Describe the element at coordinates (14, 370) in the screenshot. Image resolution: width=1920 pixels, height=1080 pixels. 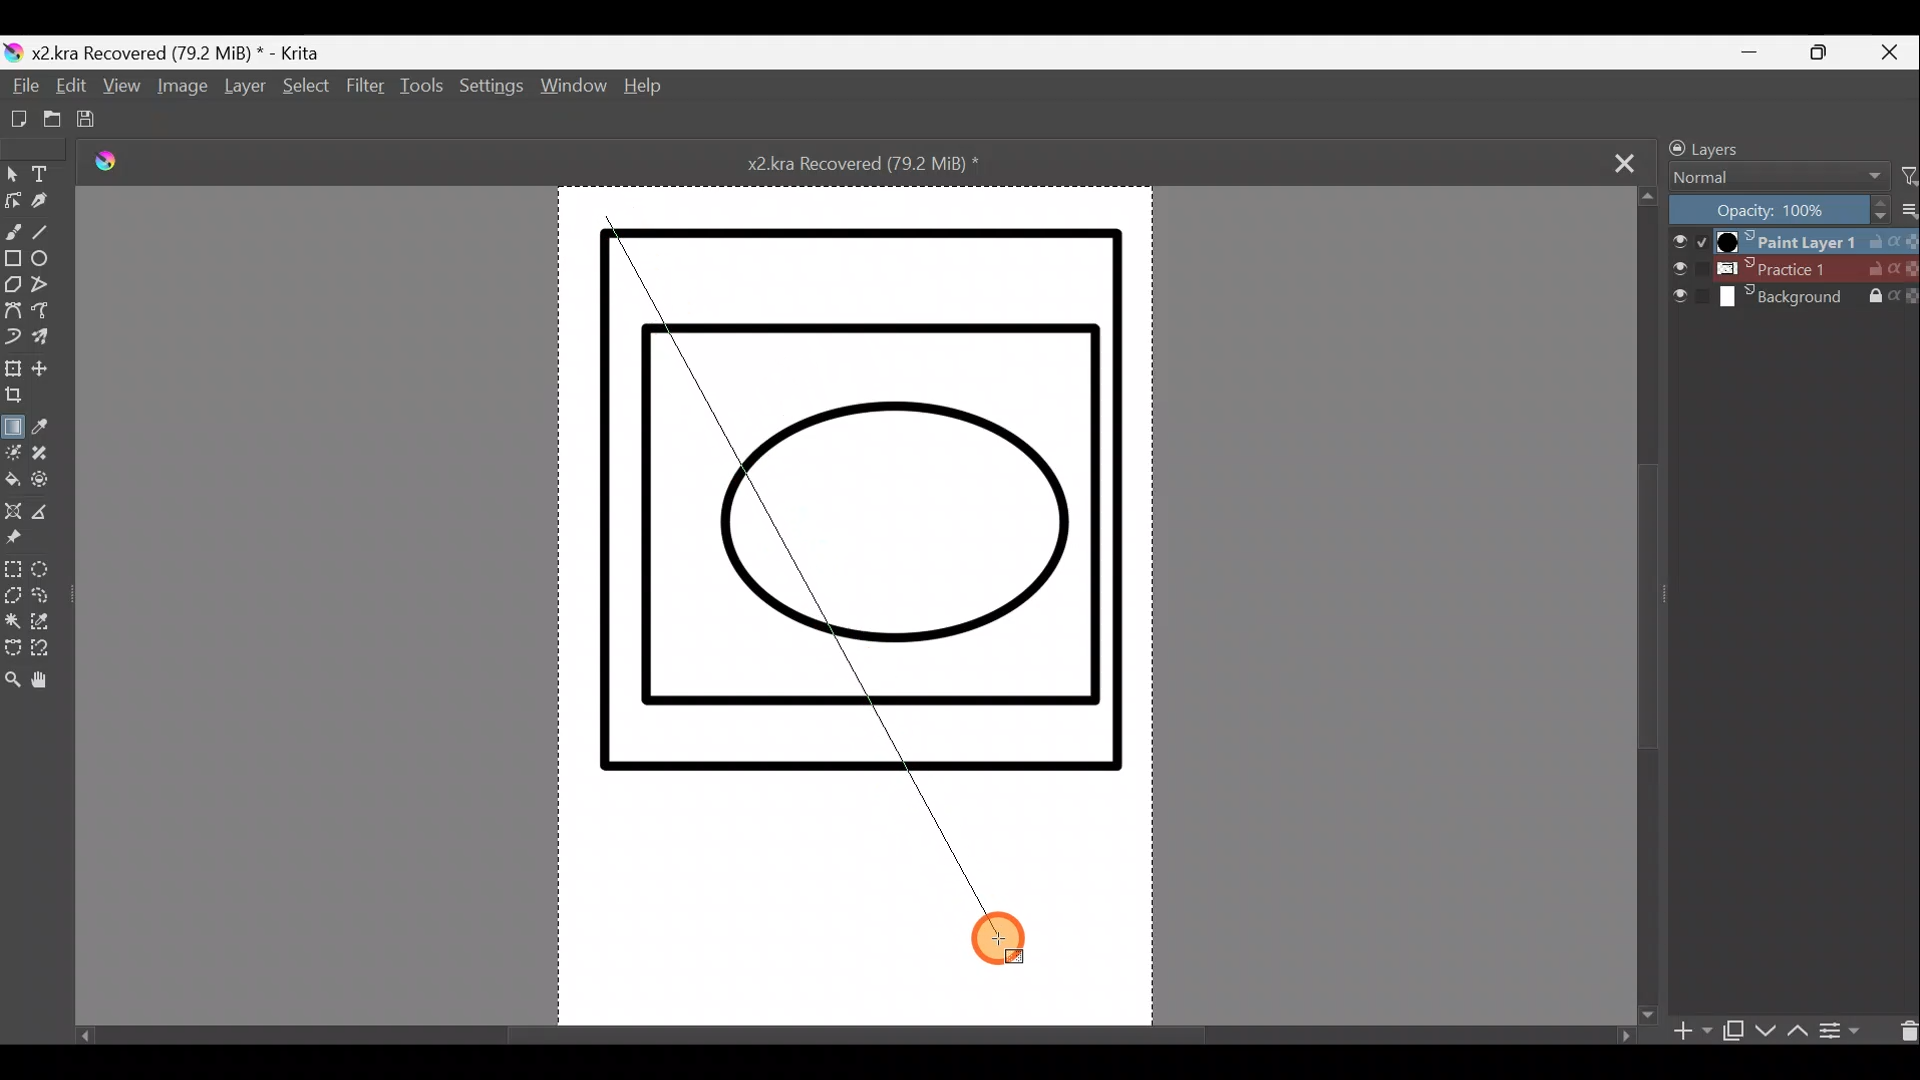
I see `Transform a layer/selection` at that location.